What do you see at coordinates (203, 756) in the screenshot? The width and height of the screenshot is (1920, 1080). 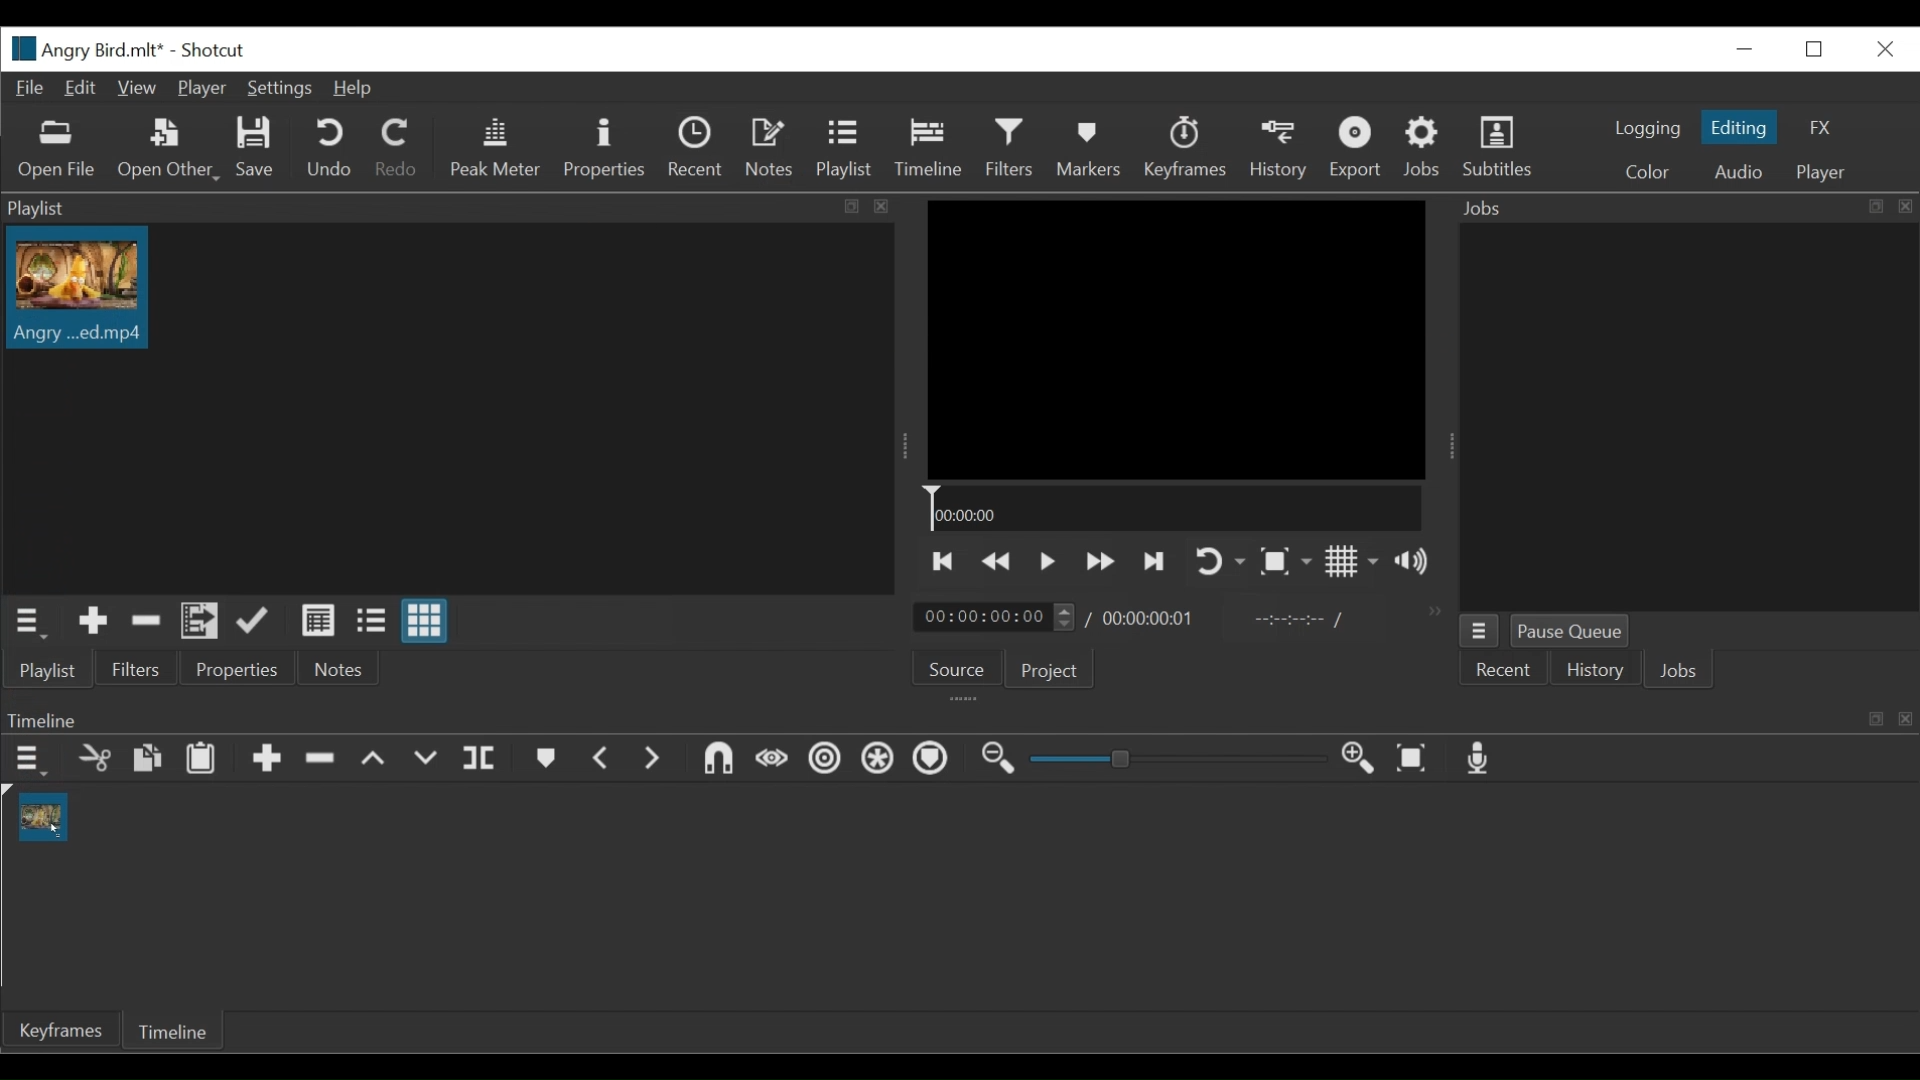 I see `Paste` at bounding box center [203, 756].